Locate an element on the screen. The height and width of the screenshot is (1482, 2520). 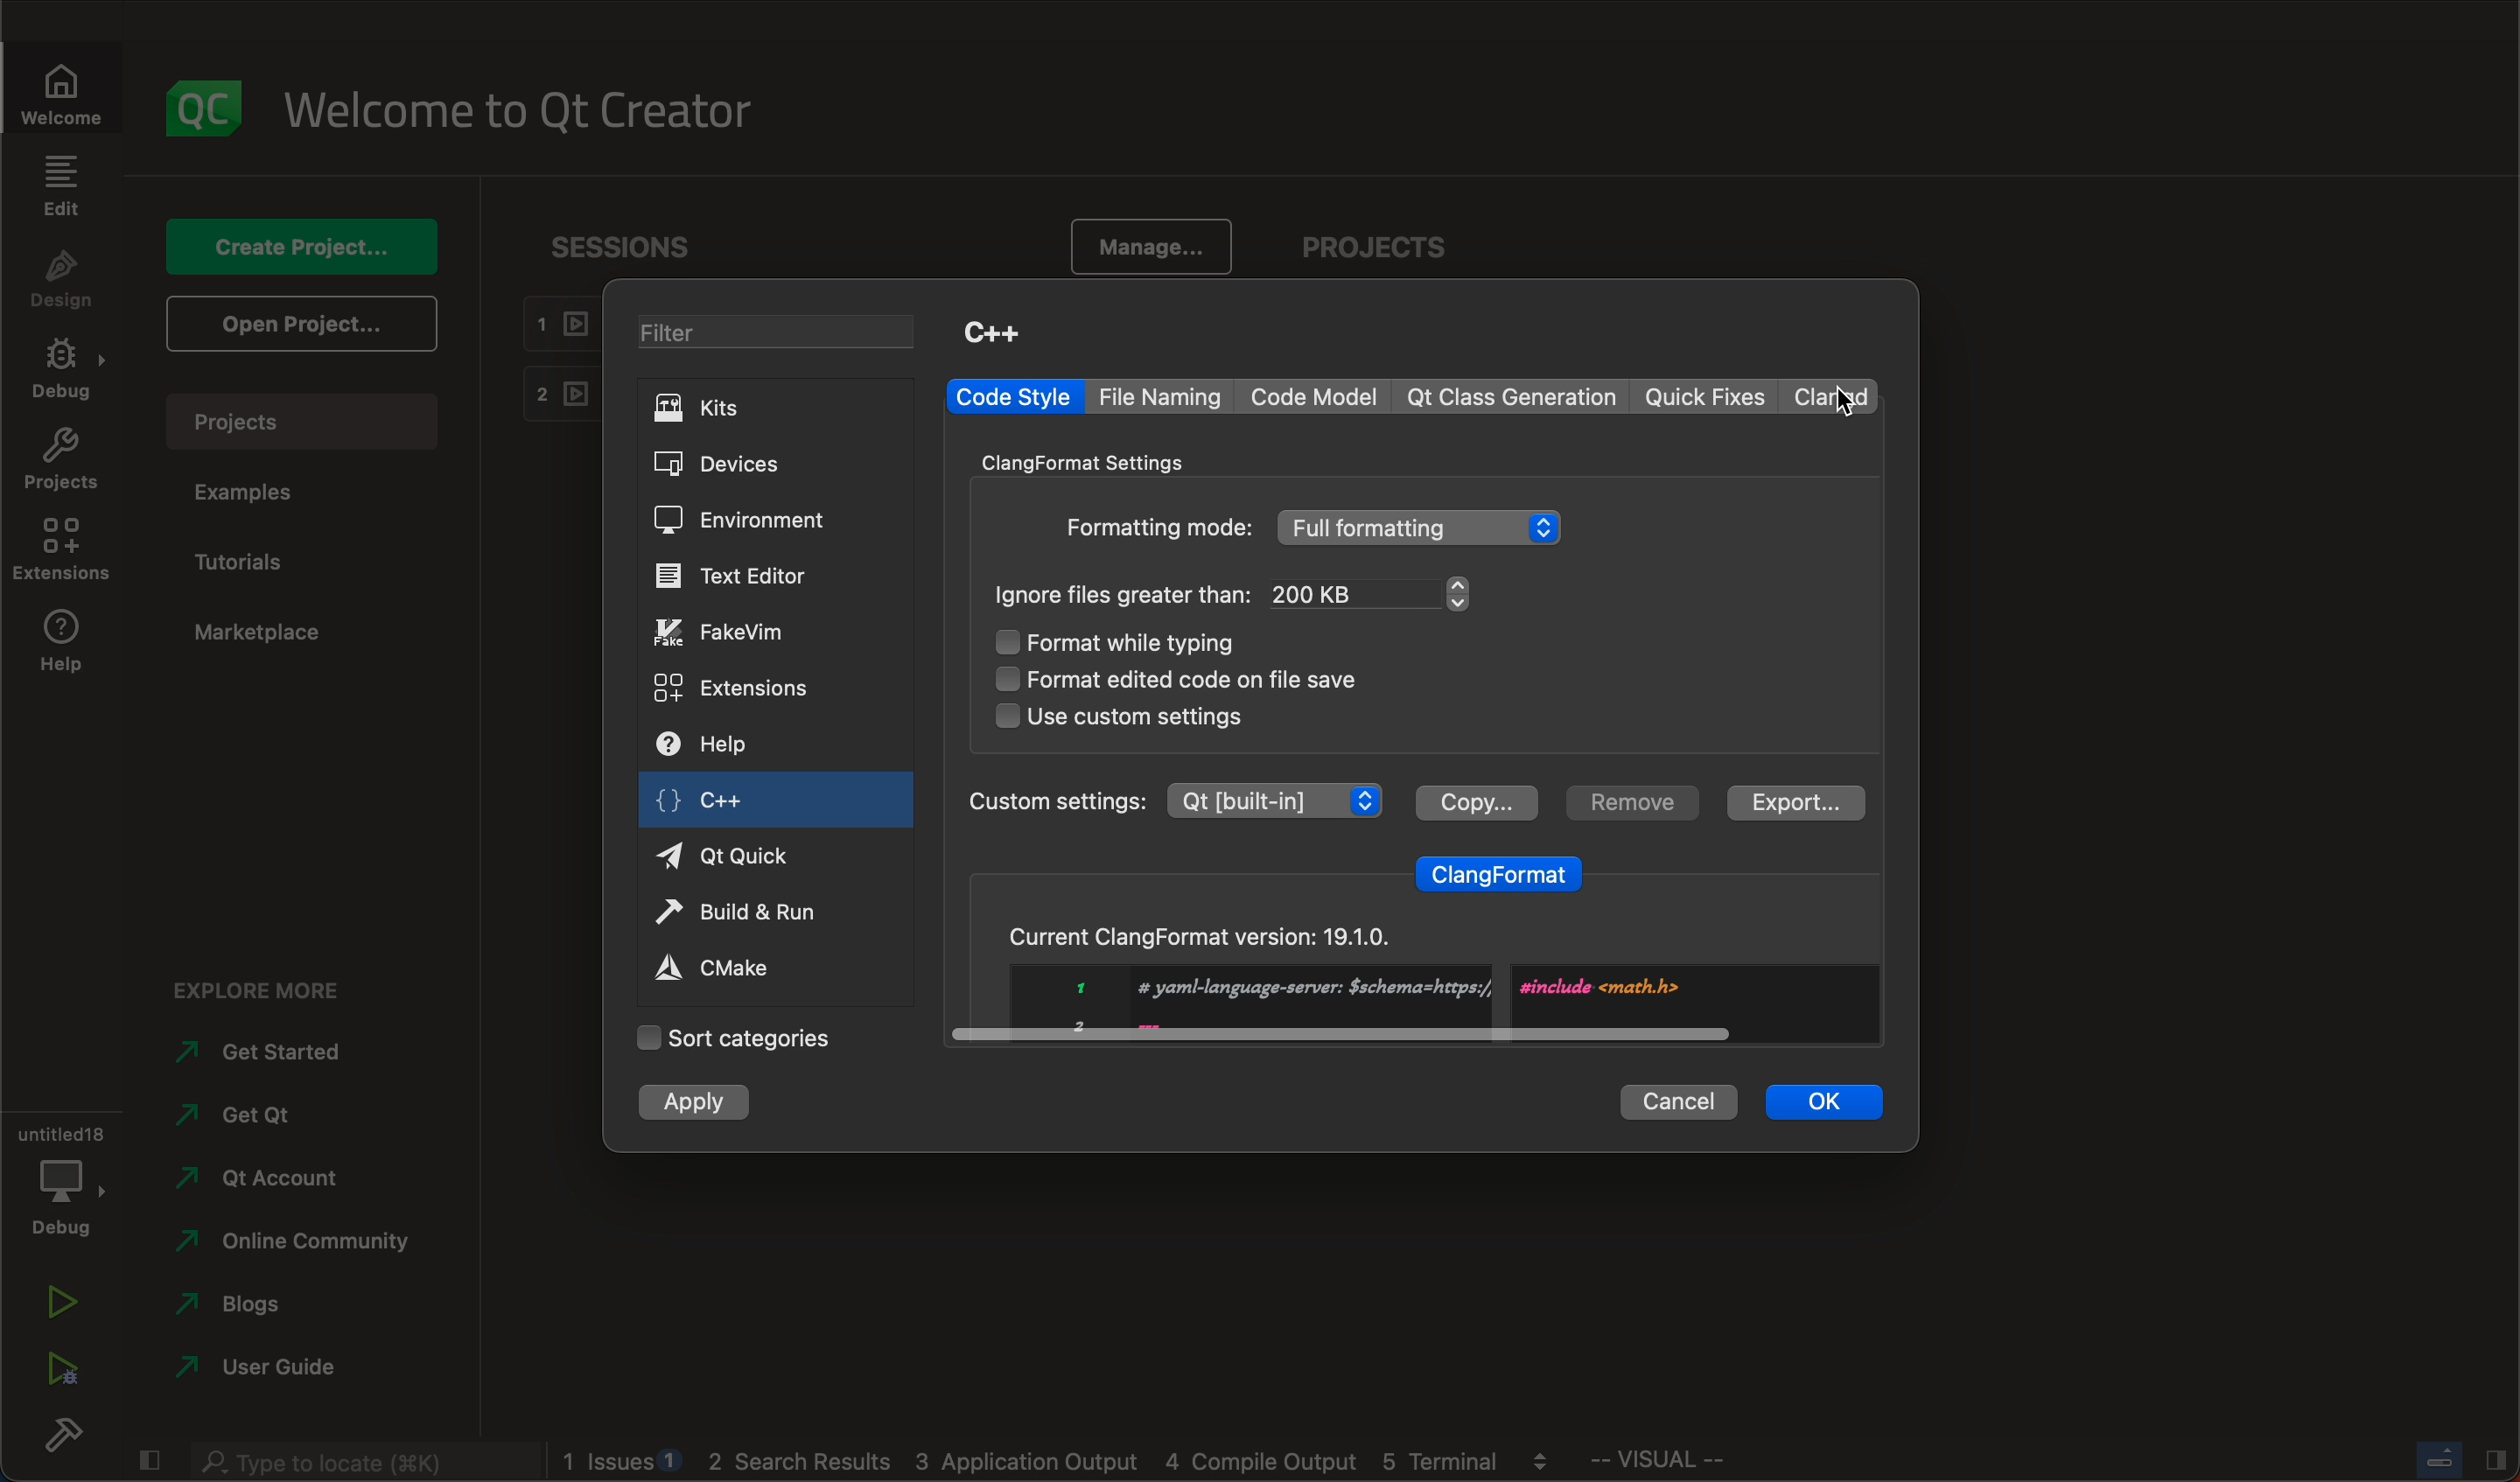
logo is located at coordinates (199, 102).